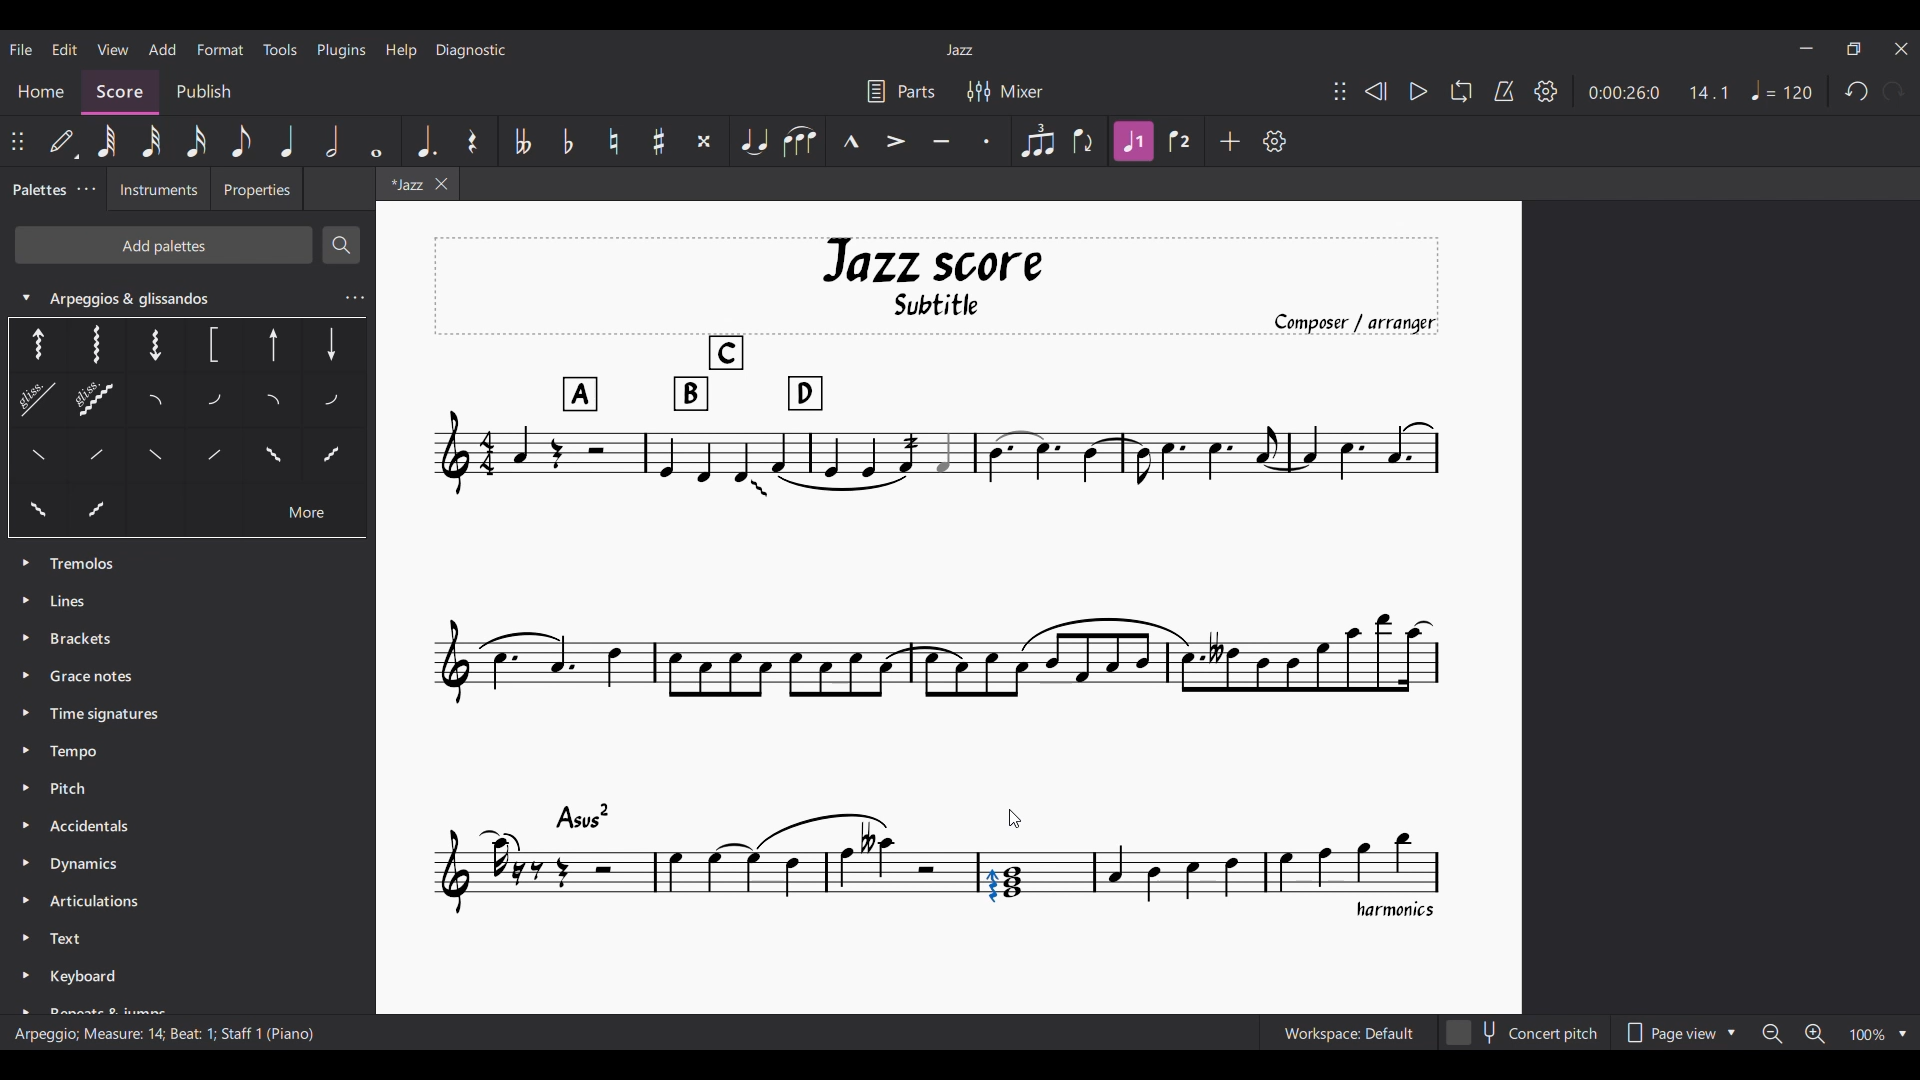  What do you see at coordinates (36, 511) in the screenshot?
I see `` at bounding box center [36, 511].